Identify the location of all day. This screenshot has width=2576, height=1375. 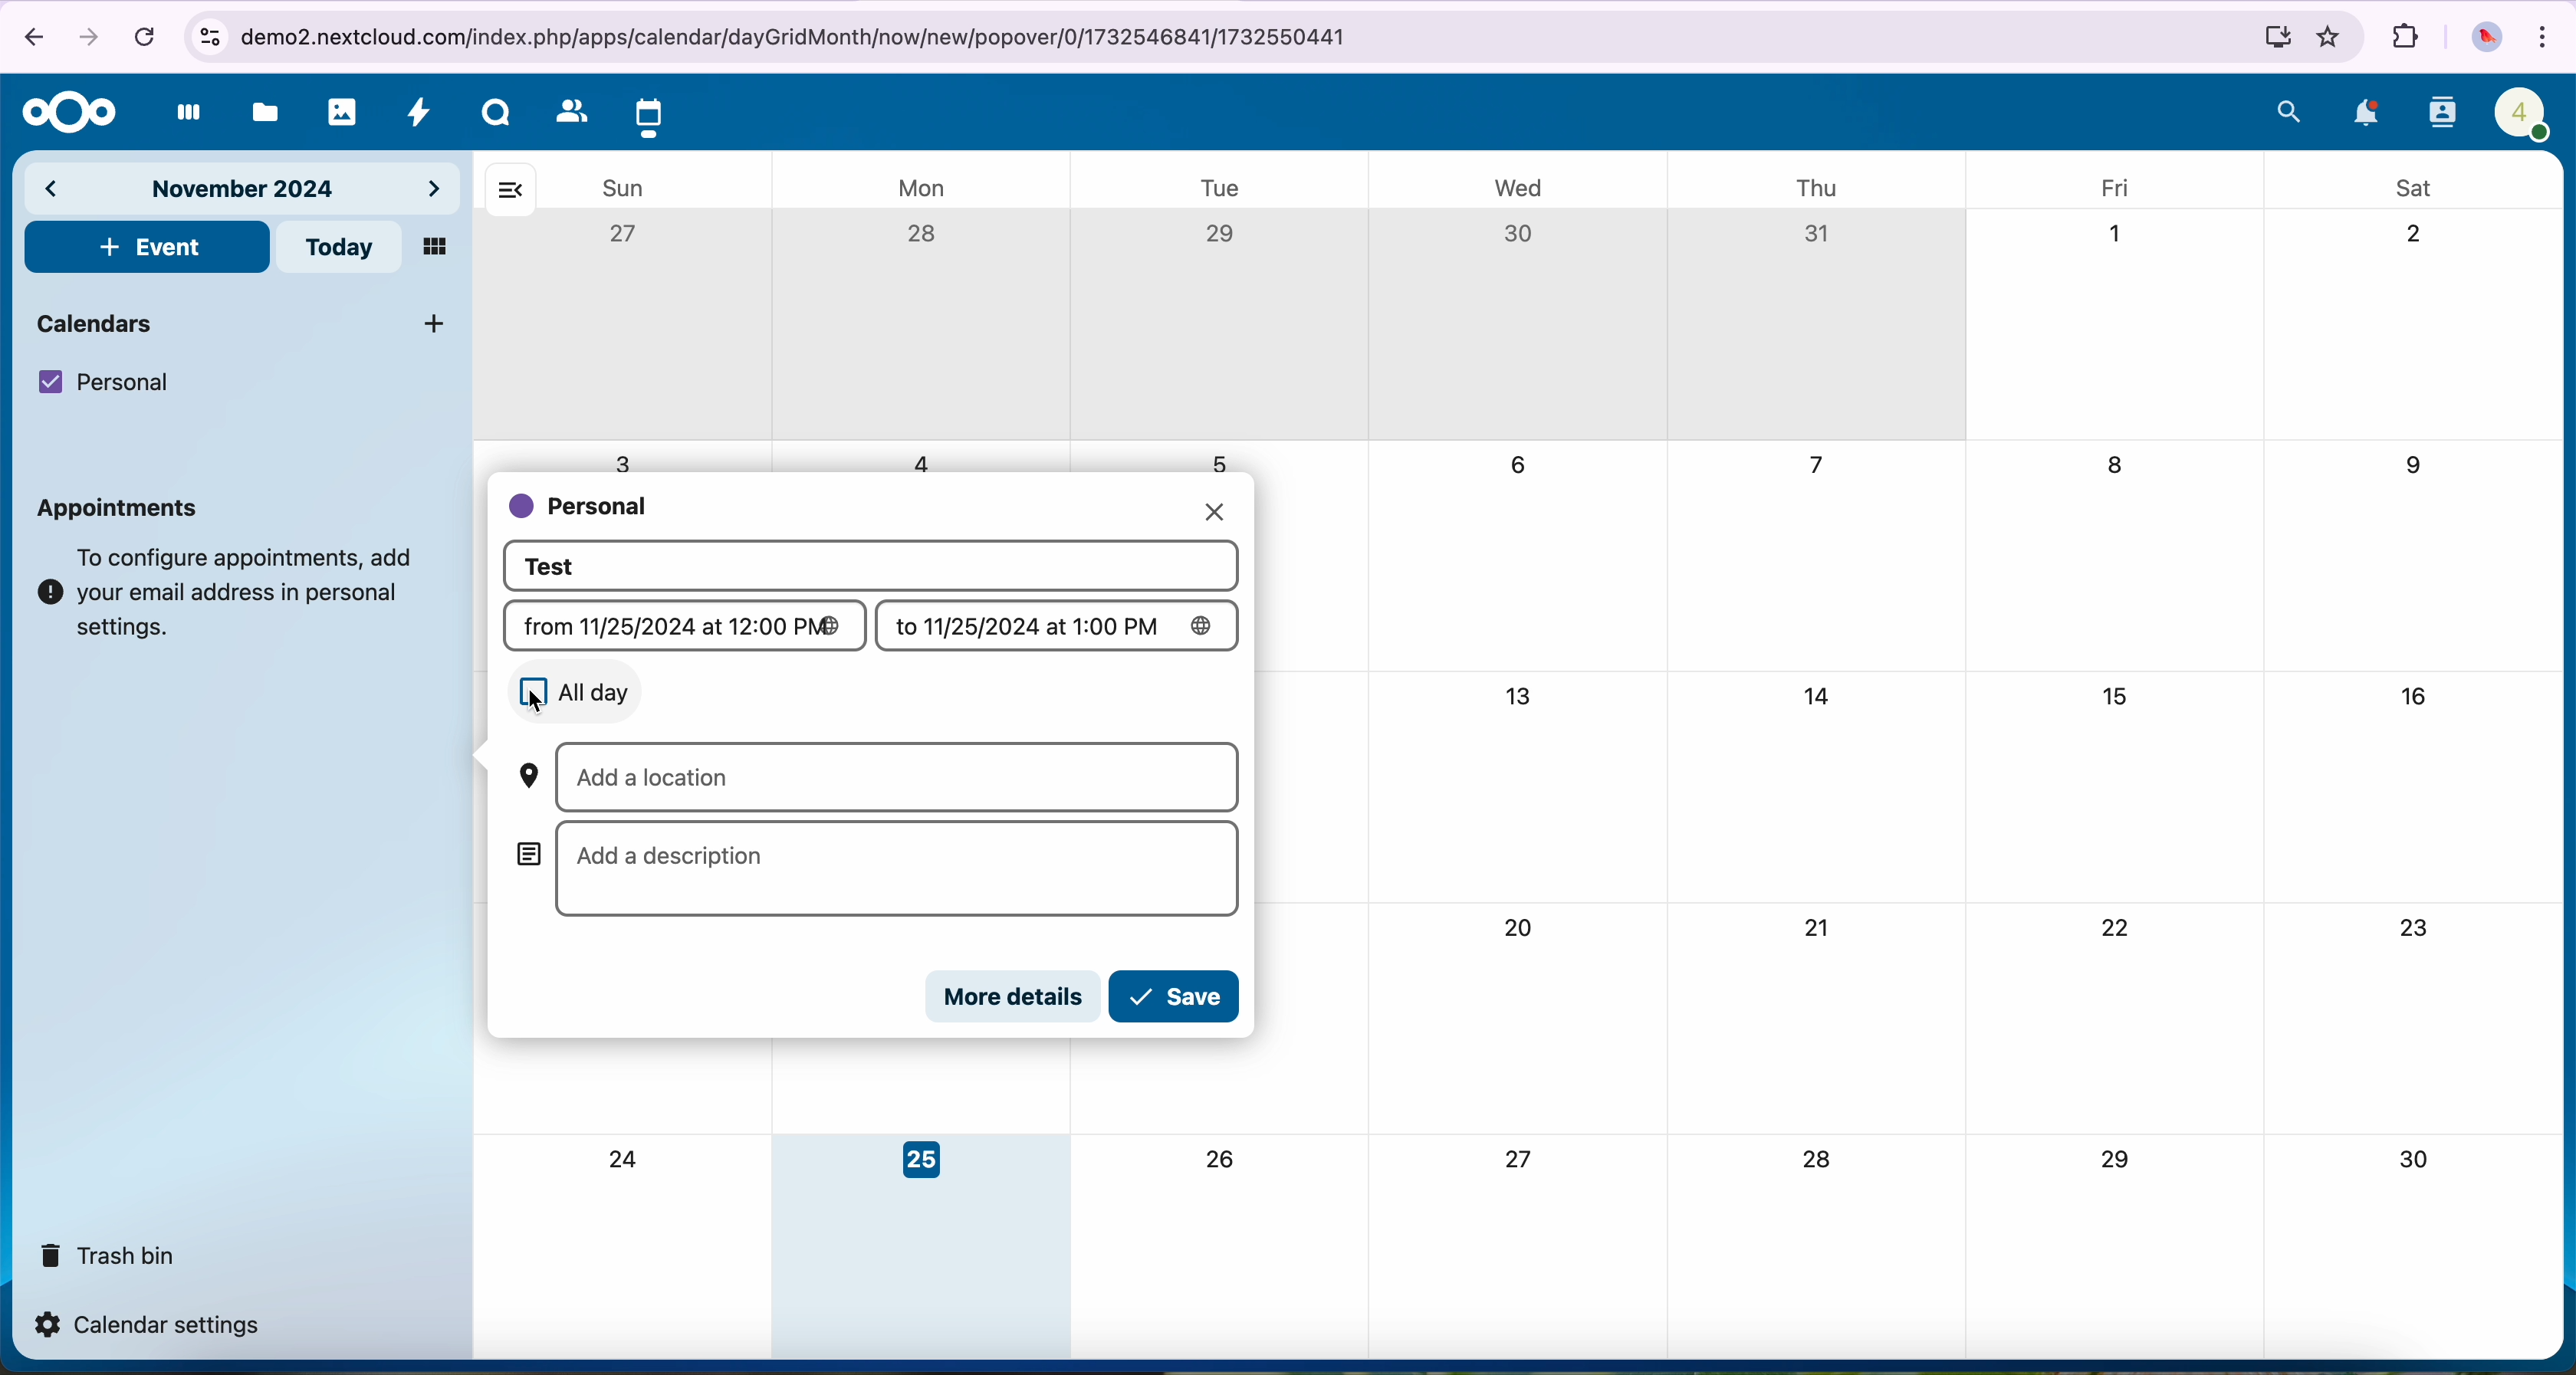
(576, 692).